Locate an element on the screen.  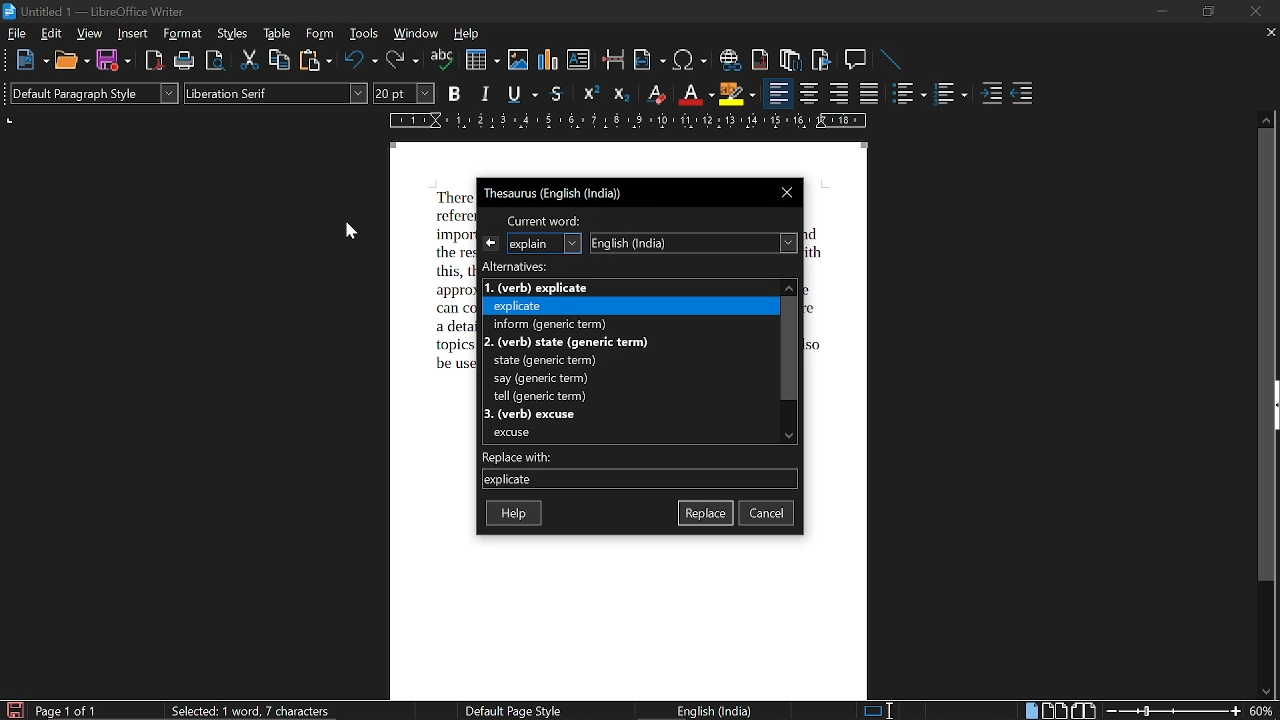
help is located at coordinates (516, 513).